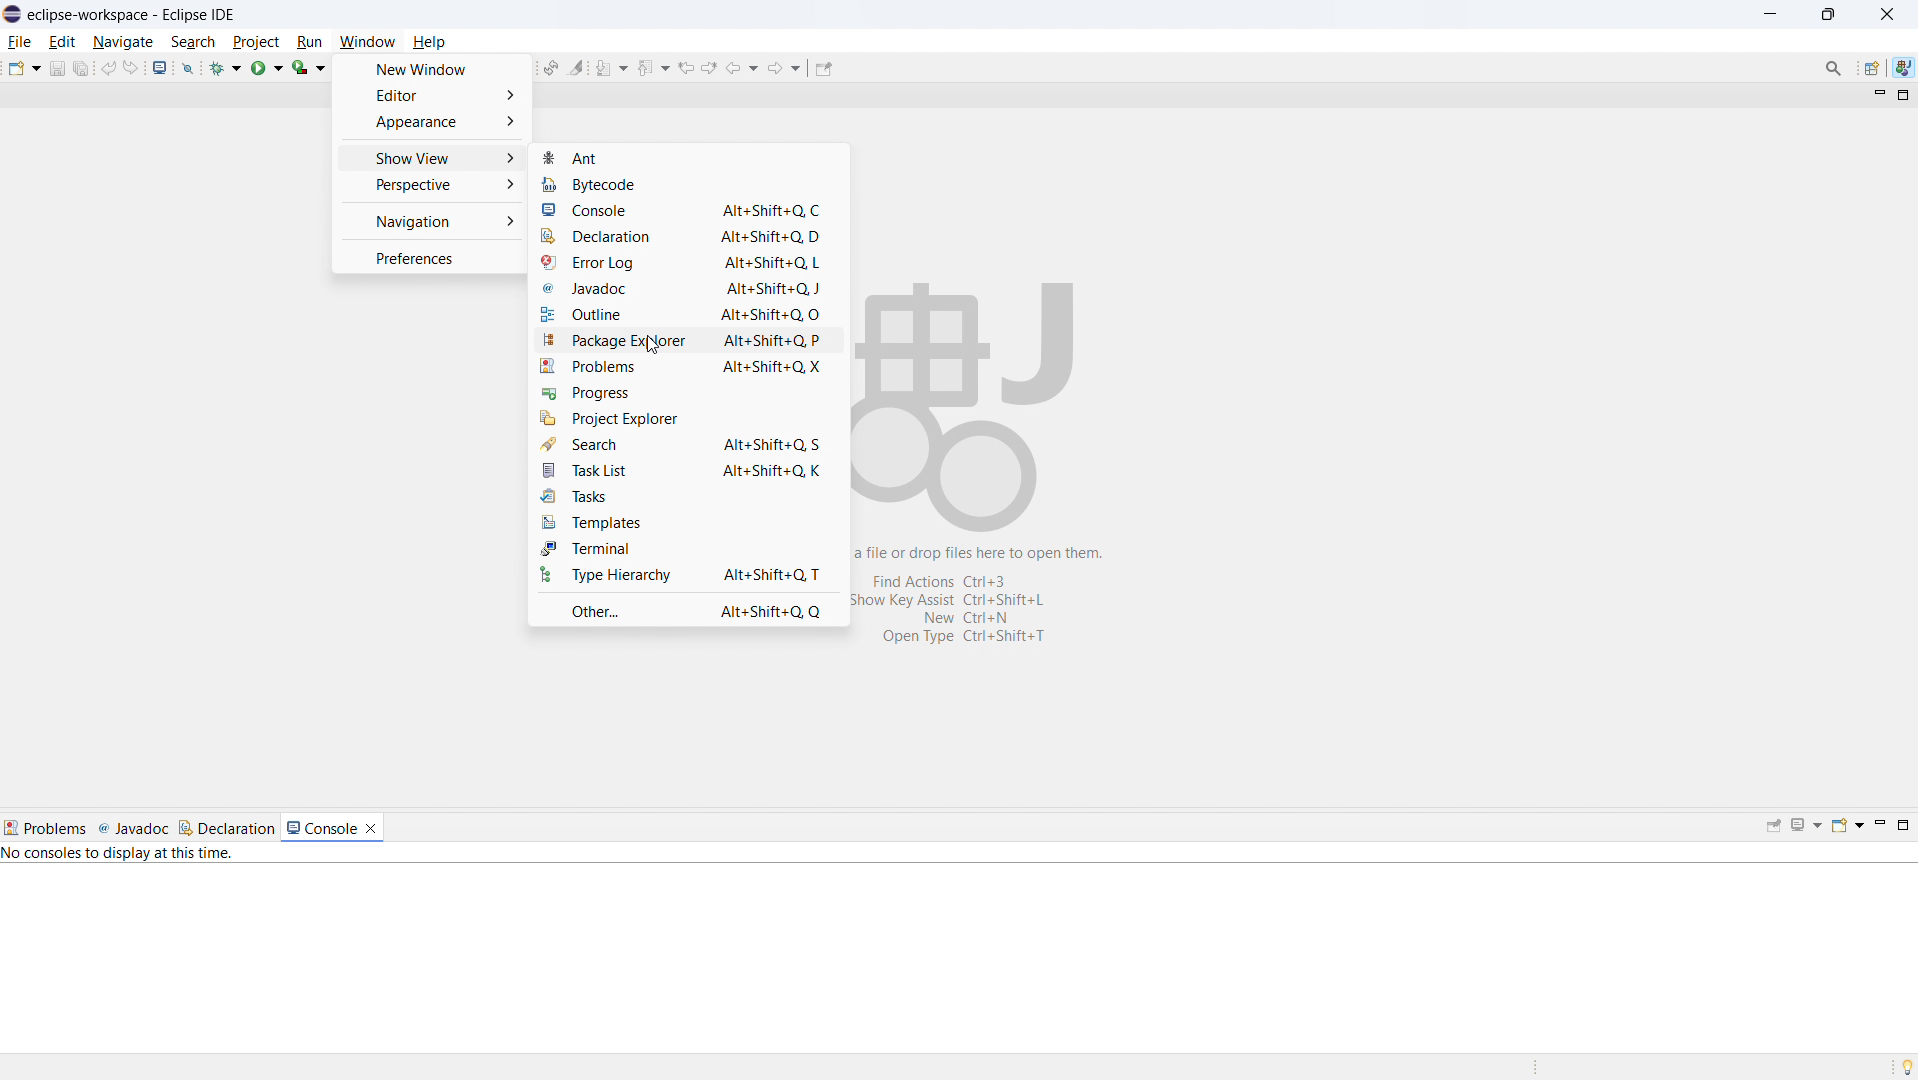 This screenshot has height=1080, width=1918. Describe the element at coordinates (684, 289) in the screenshot. I see `javadoc` at that location.